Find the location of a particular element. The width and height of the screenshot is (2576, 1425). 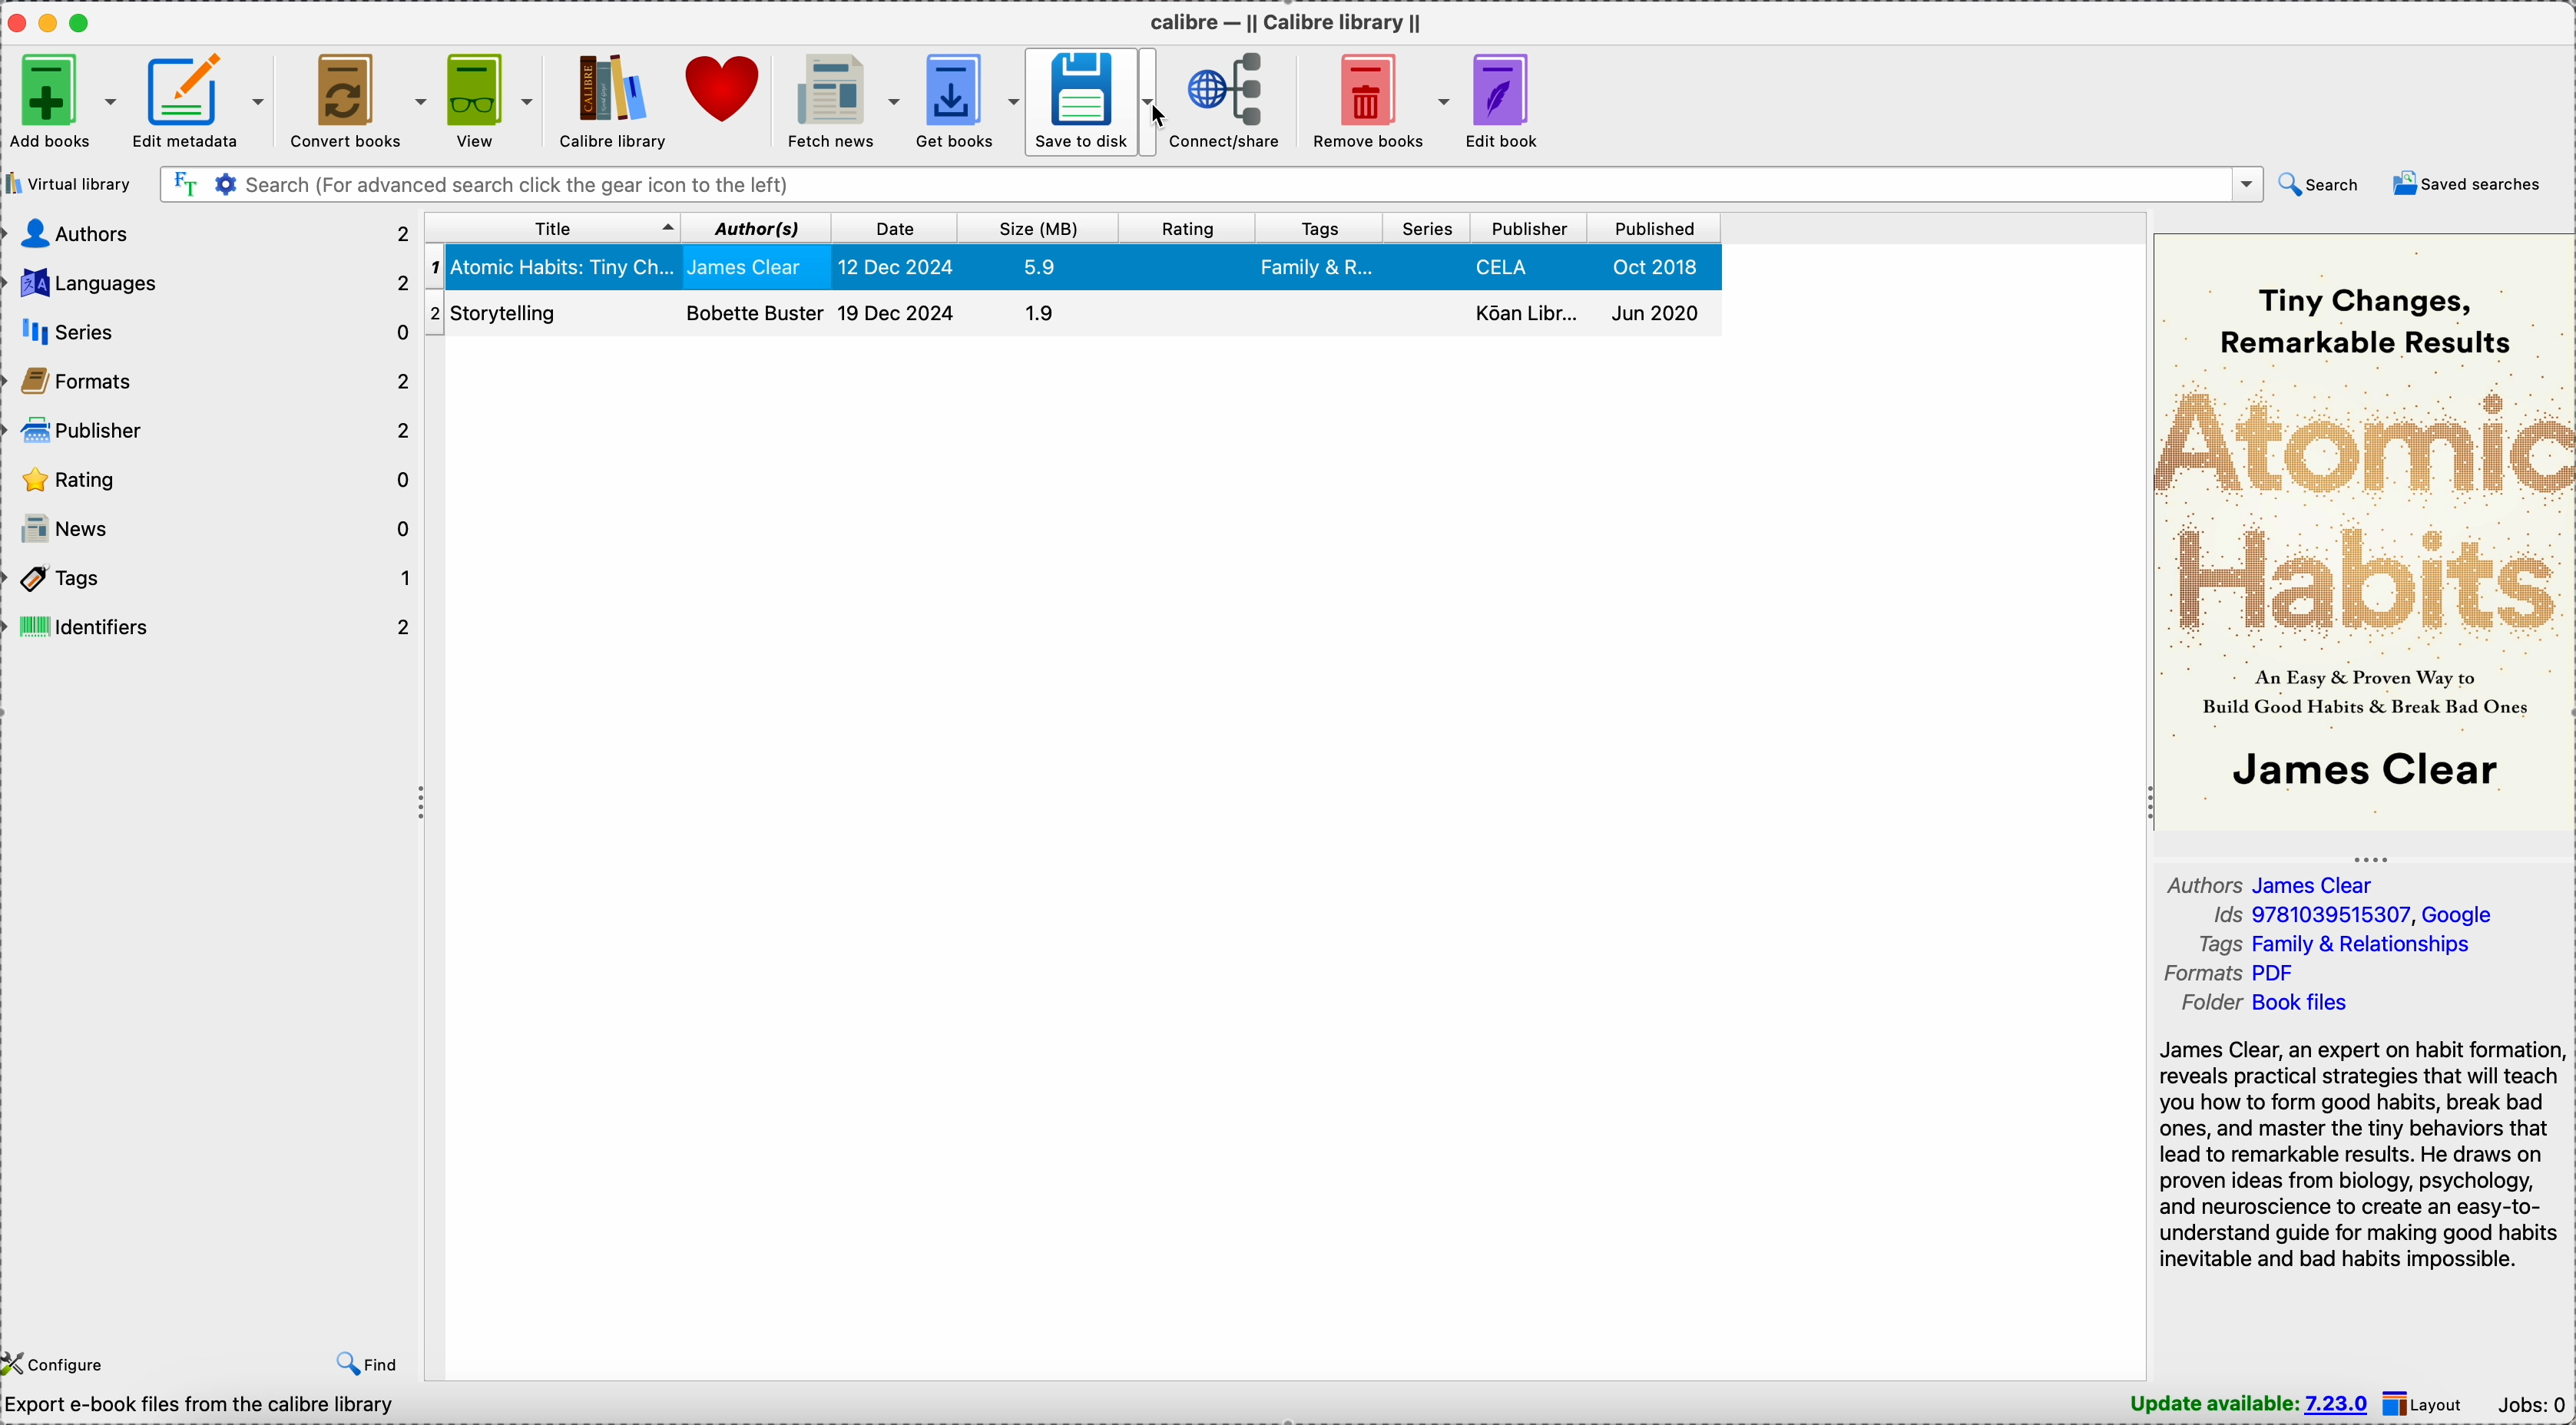

minimize Calibre is located at coordinates (53, 22).